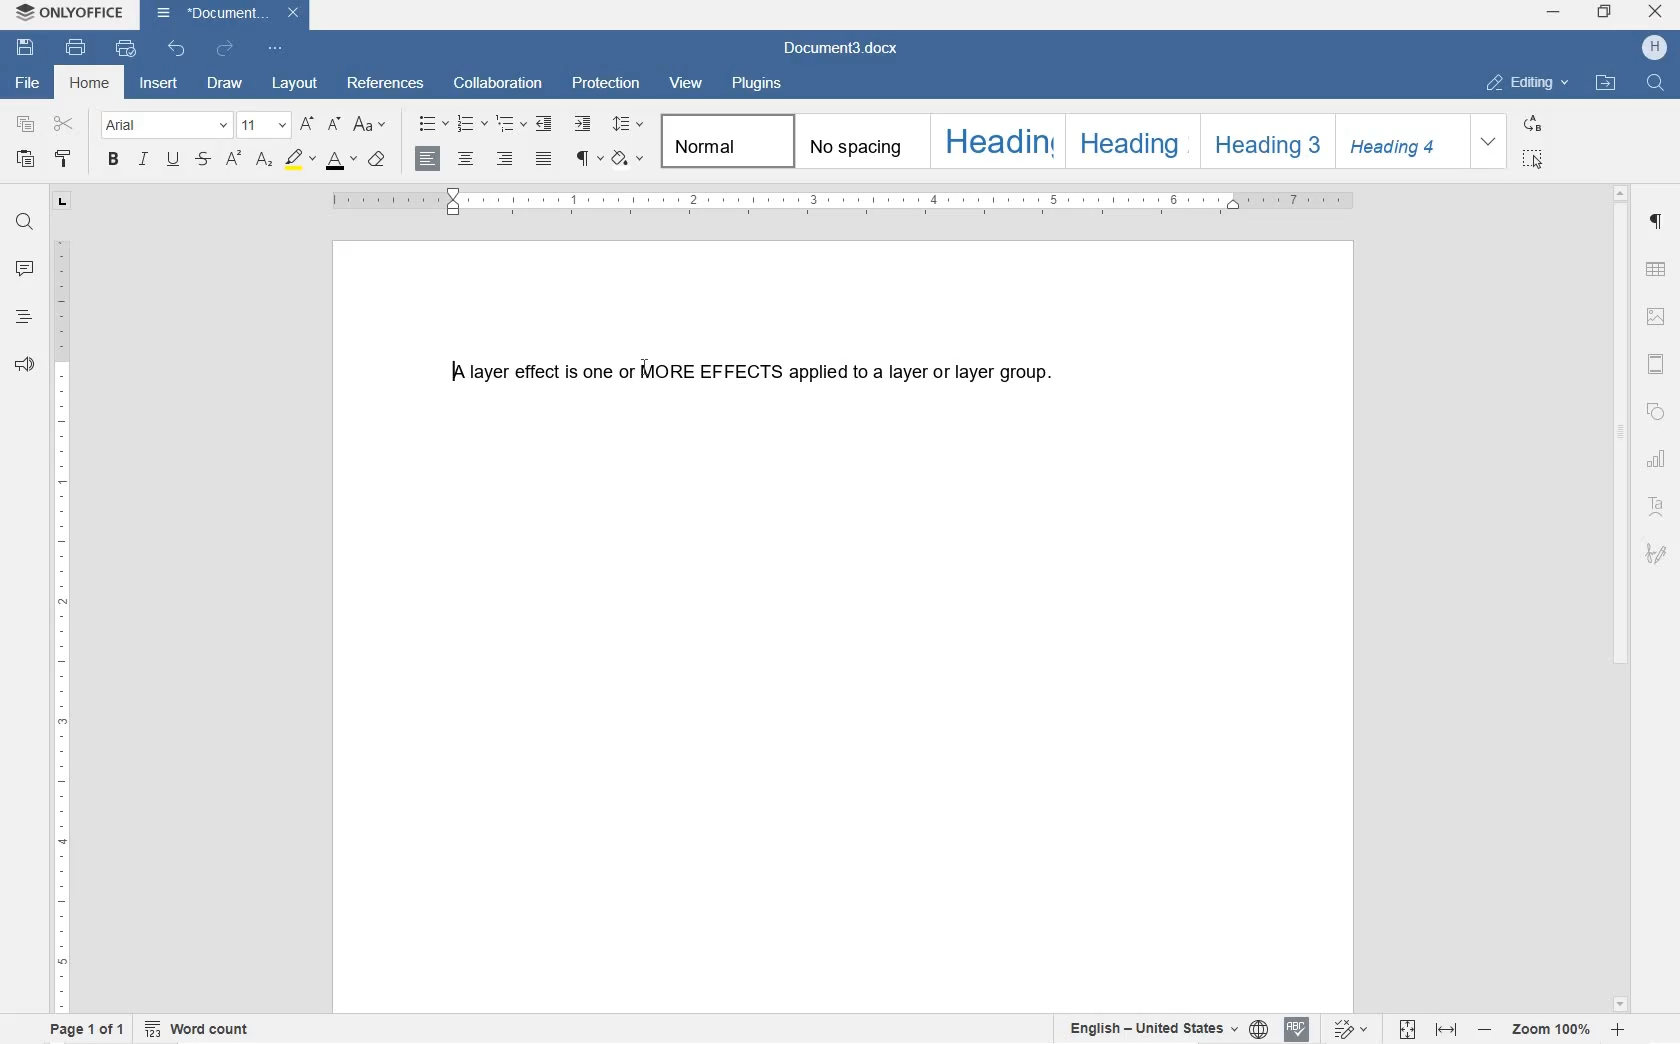 Image resolution: width=1680 pixels, height=1044 pixels. What do you see at coordinates (28, 49) in the screenshot?
I see `SAVE` at bounding box center [28, 49].